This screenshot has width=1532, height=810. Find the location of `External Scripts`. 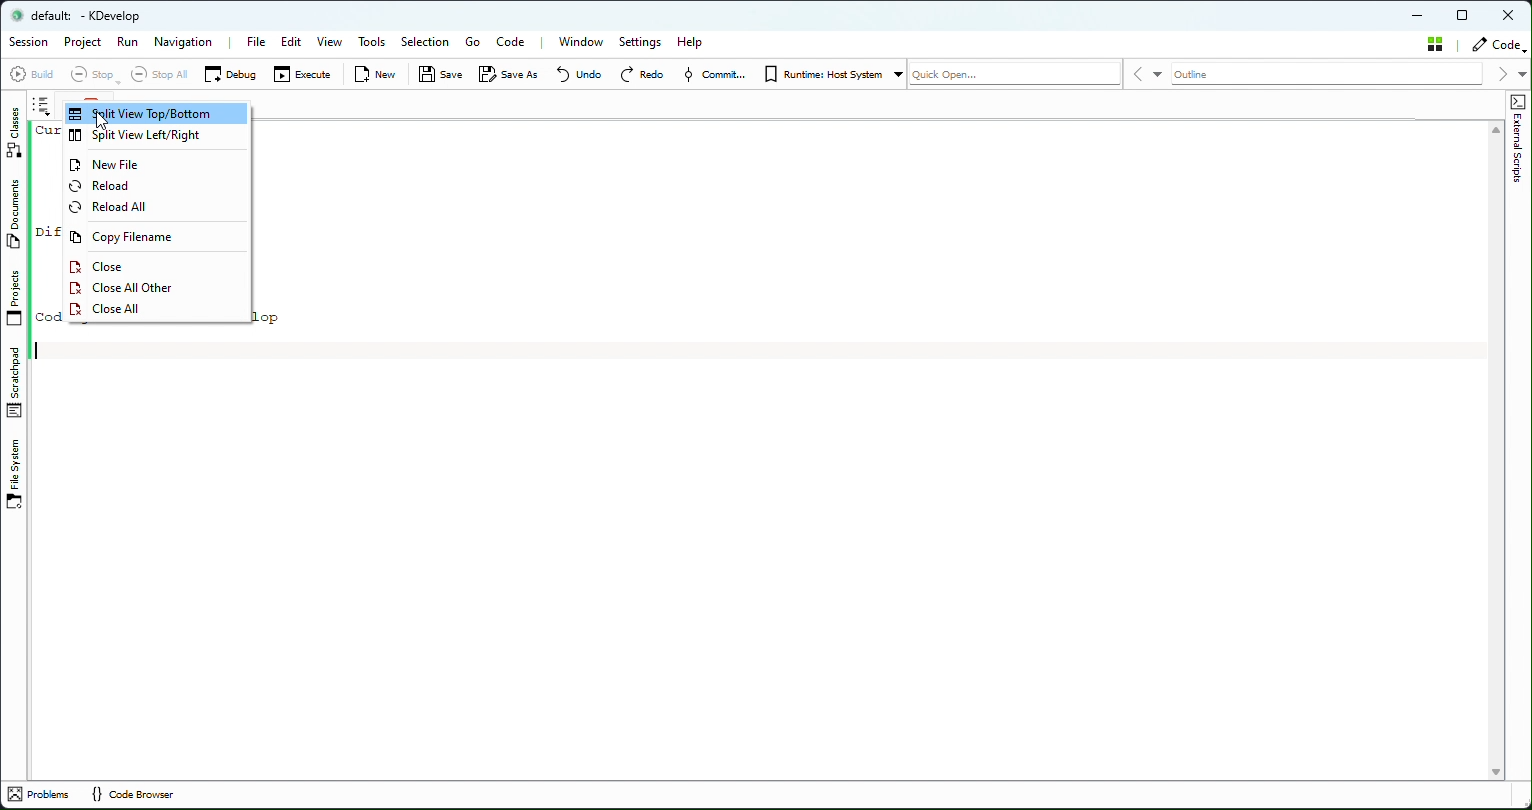

External Scripts is located at coordinates (1520, 180).